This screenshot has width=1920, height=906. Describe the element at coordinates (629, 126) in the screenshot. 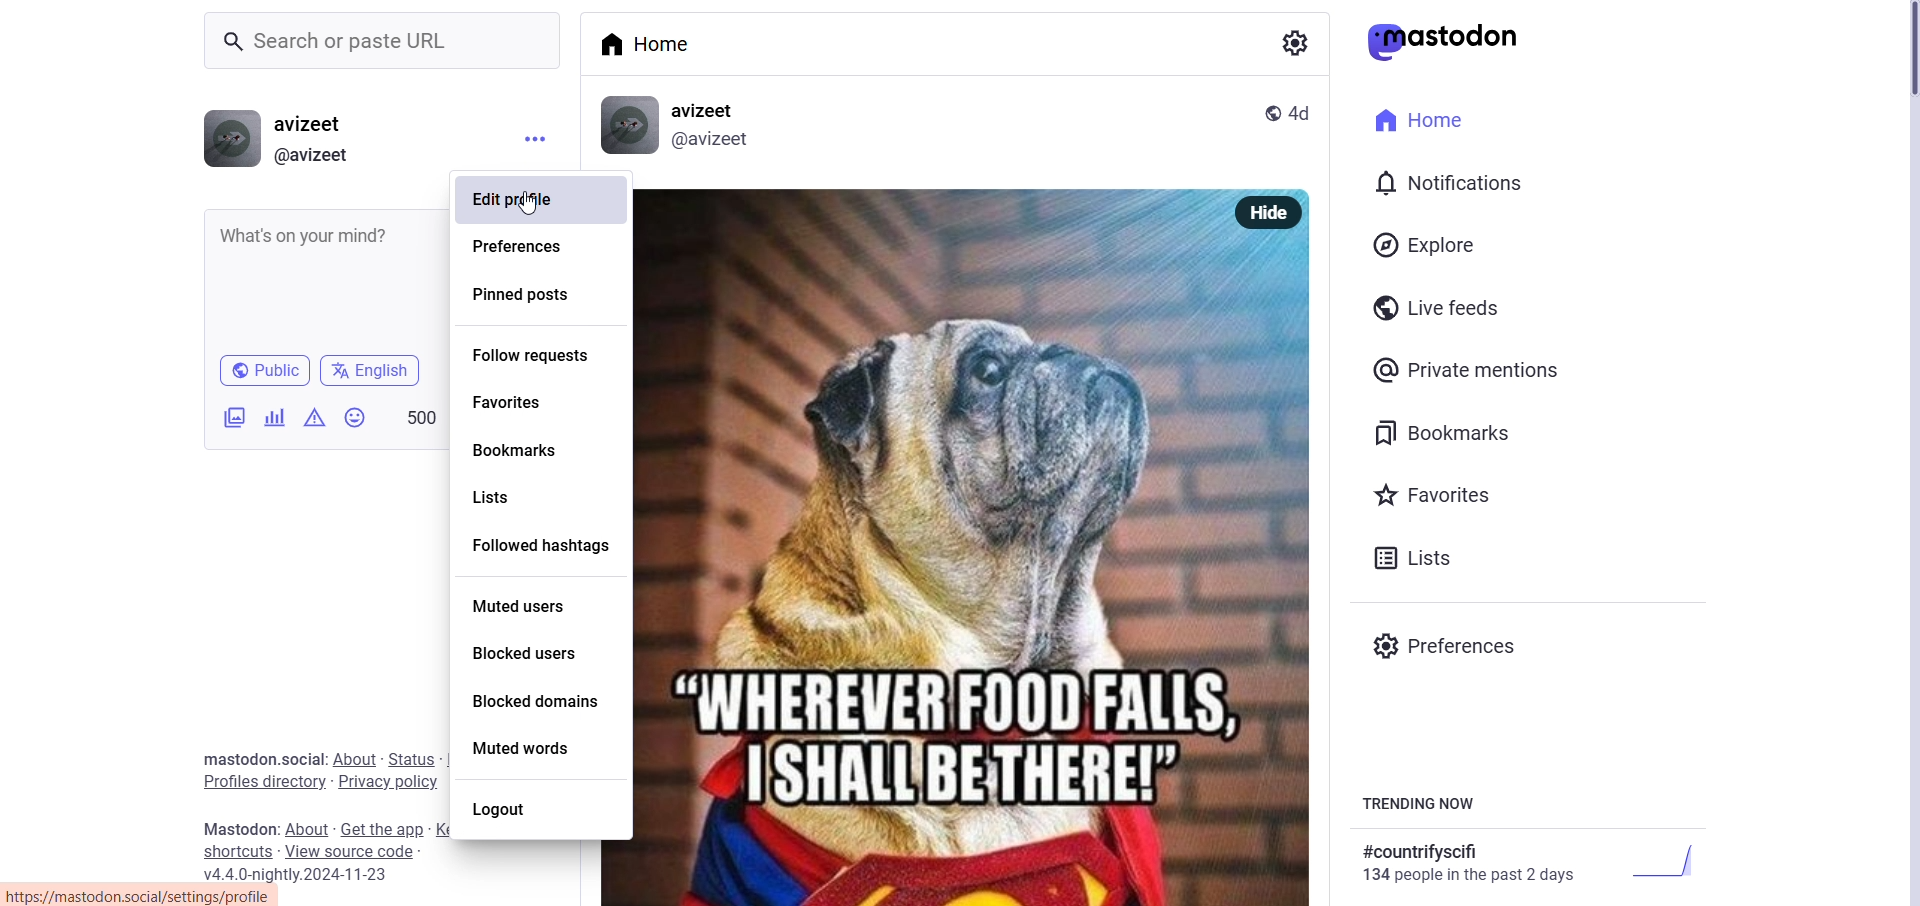

I see `display picture` at that location.